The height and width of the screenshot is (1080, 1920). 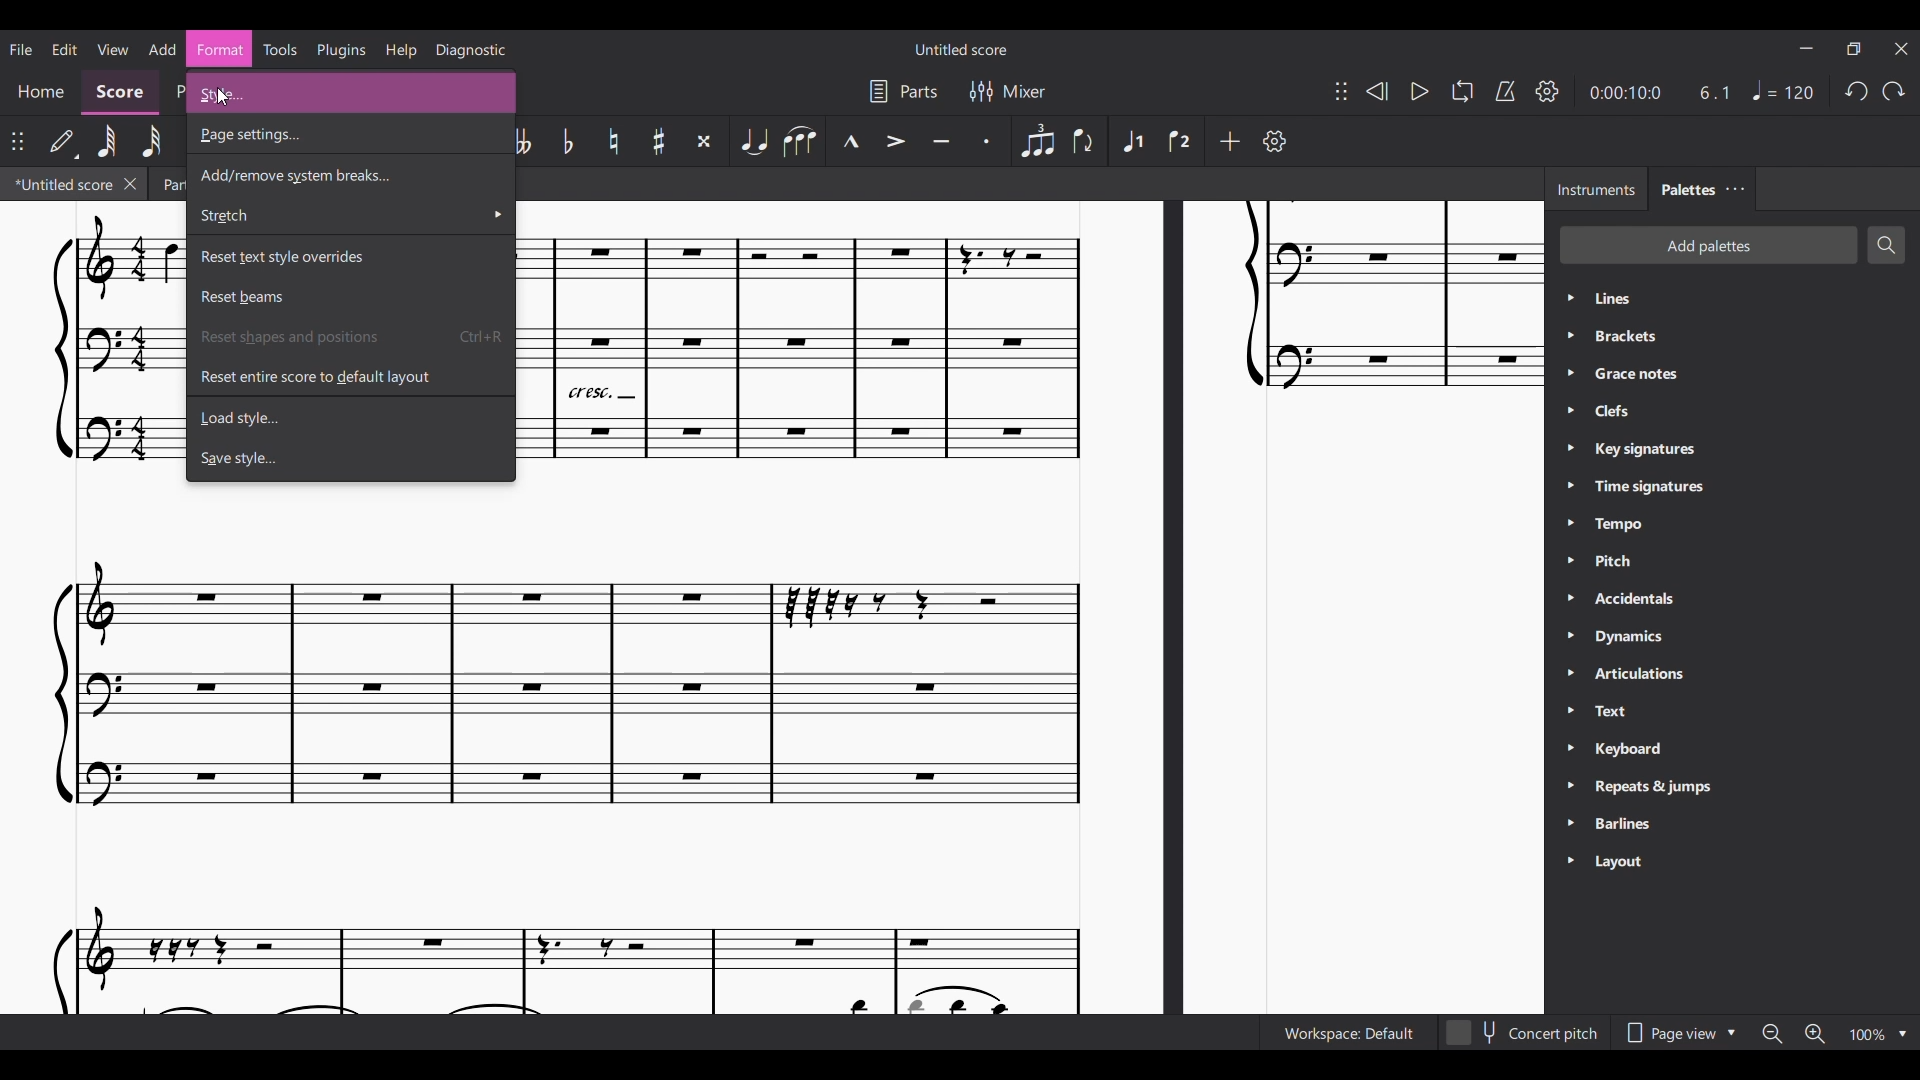 I want to click on Mixer settings, so click(x=1007, y=90).